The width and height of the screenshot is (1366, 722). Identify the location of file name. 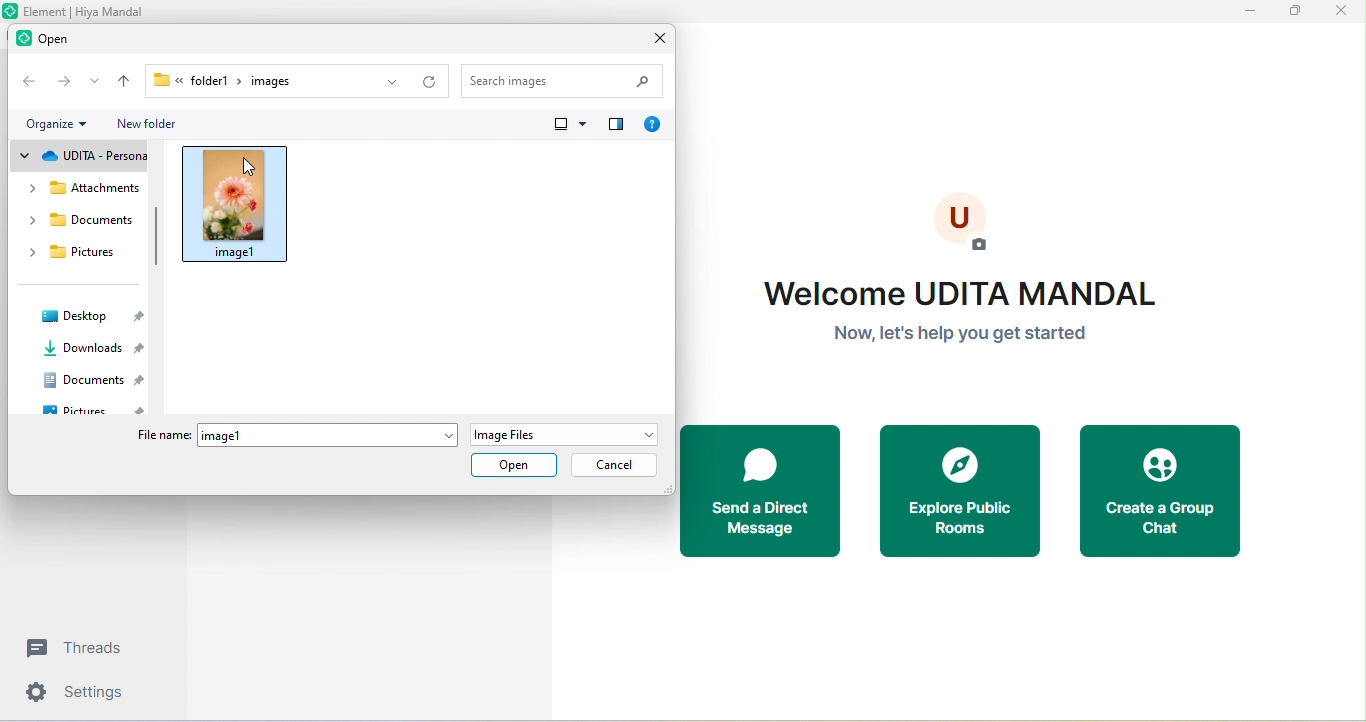
(293, 436).